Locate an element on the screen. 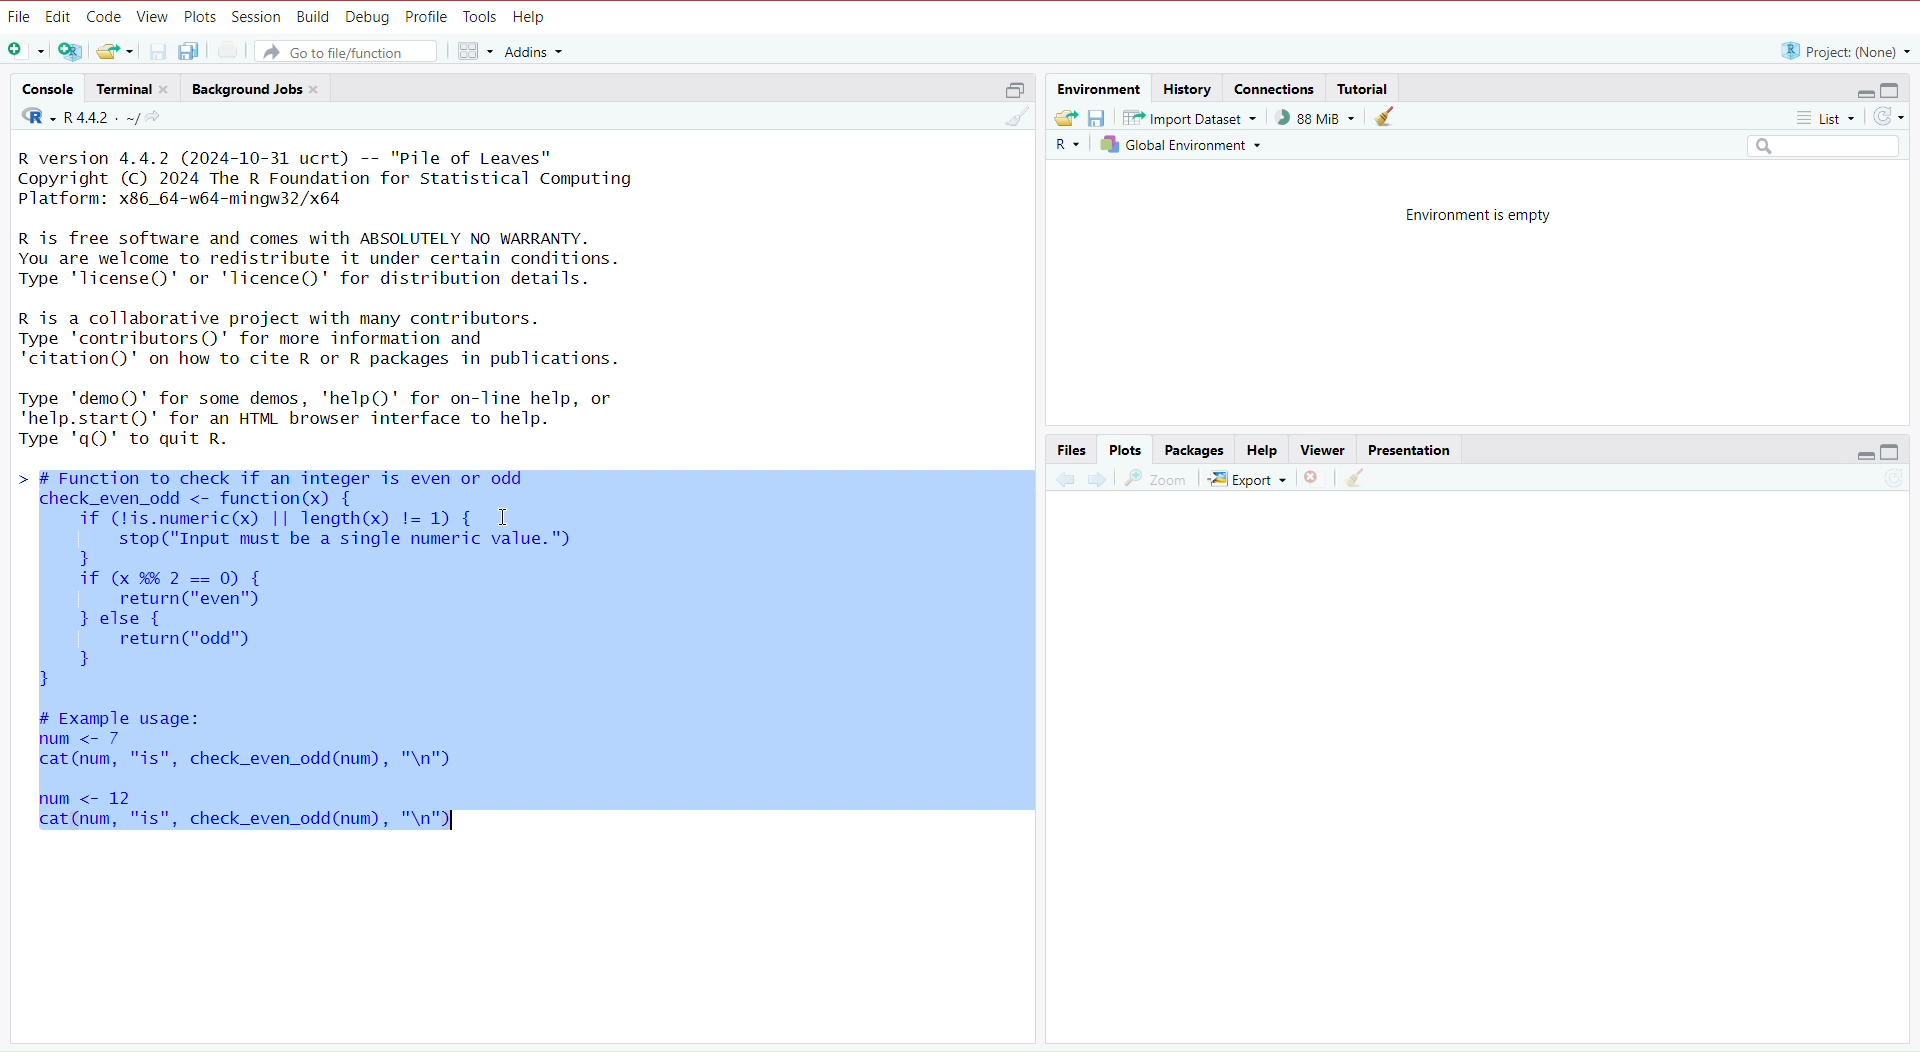  88mb is located at coordinates (1317, 118).